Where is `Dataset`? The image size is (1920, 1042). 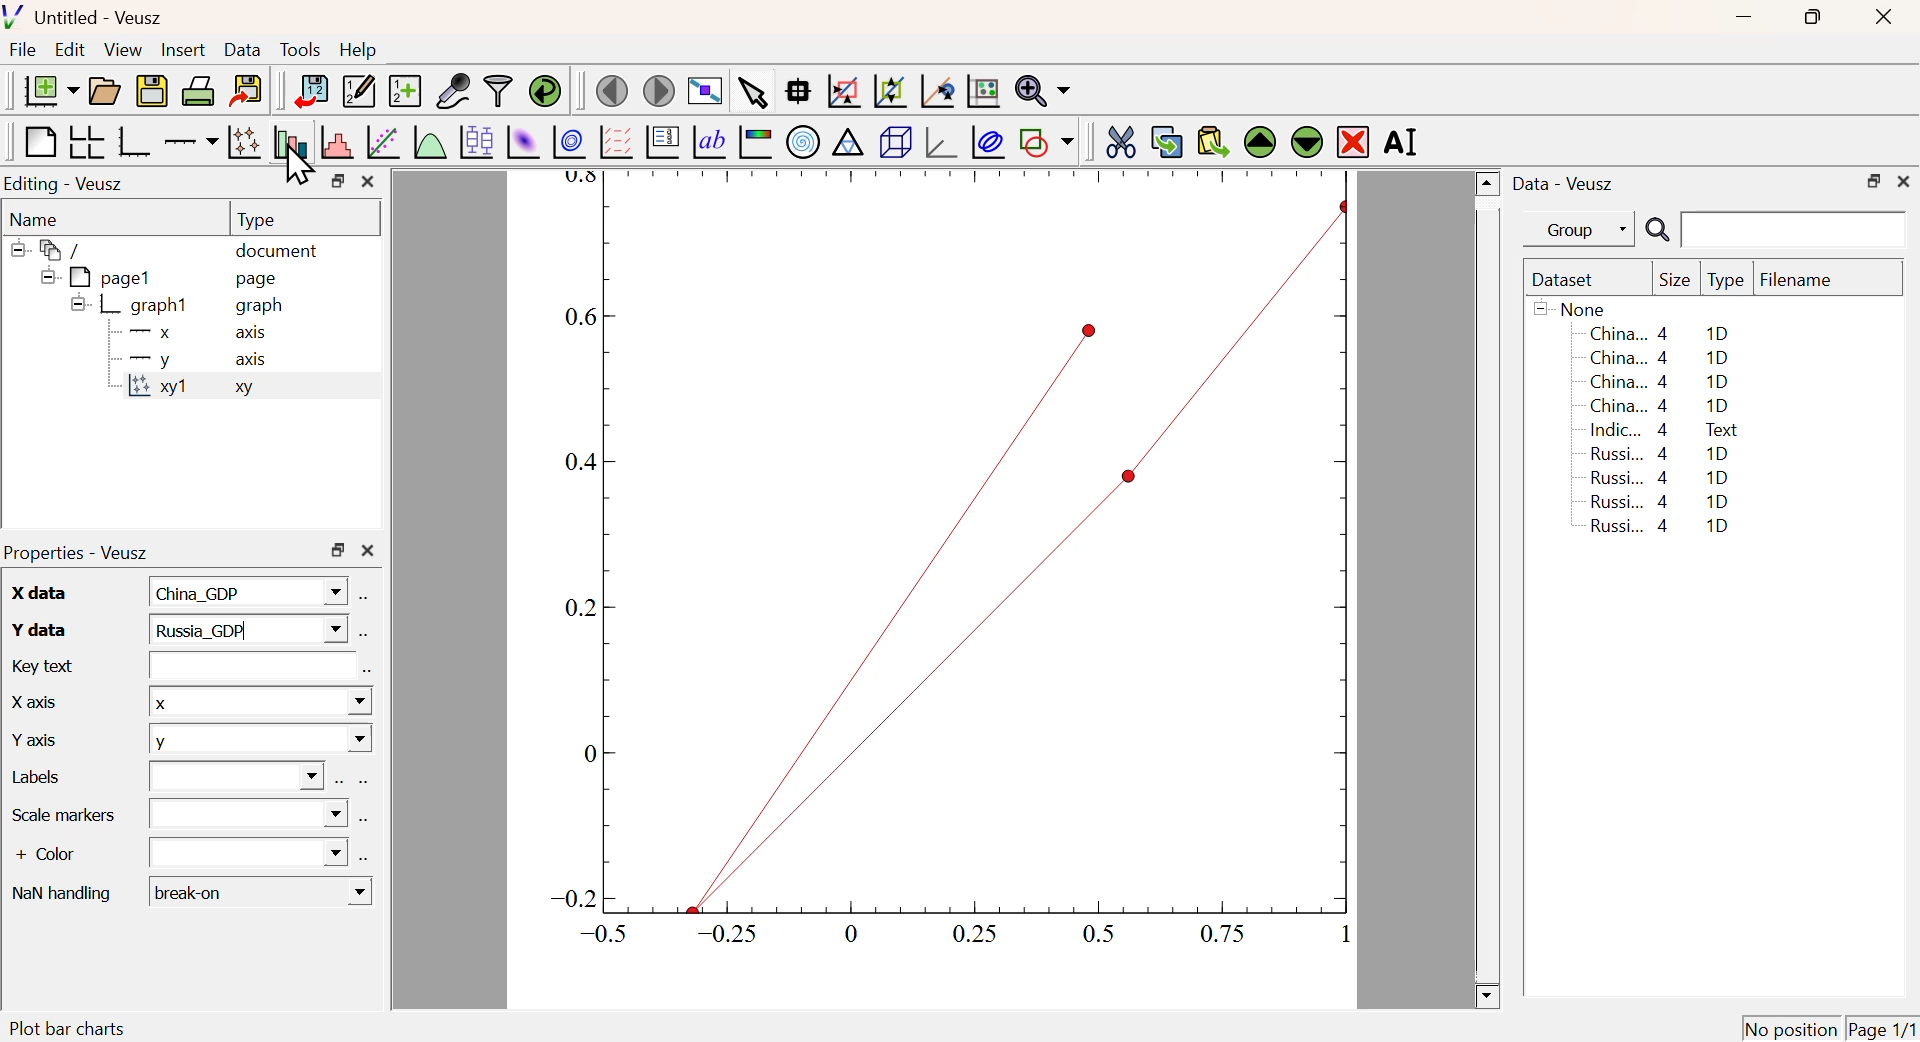
Dataset is located at coordinates (1567, 281).